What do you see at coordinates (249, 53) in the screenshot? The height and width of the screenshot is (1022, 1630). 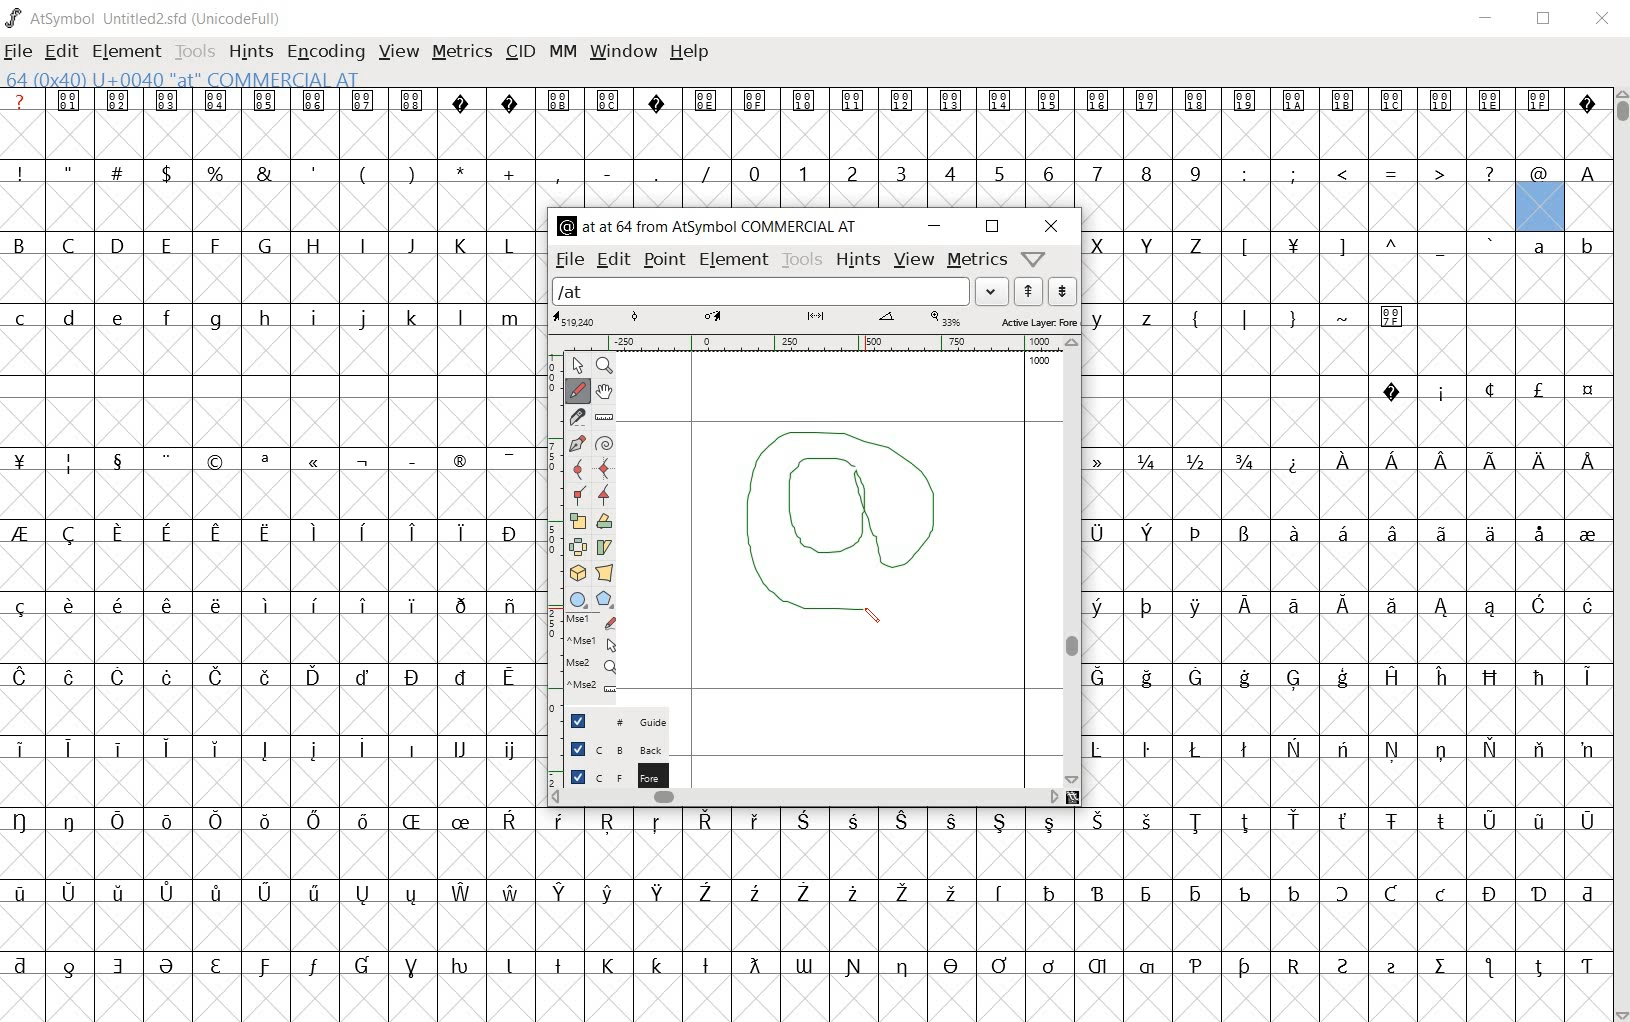 I see `HINTS` at bounding box center [249, 53].